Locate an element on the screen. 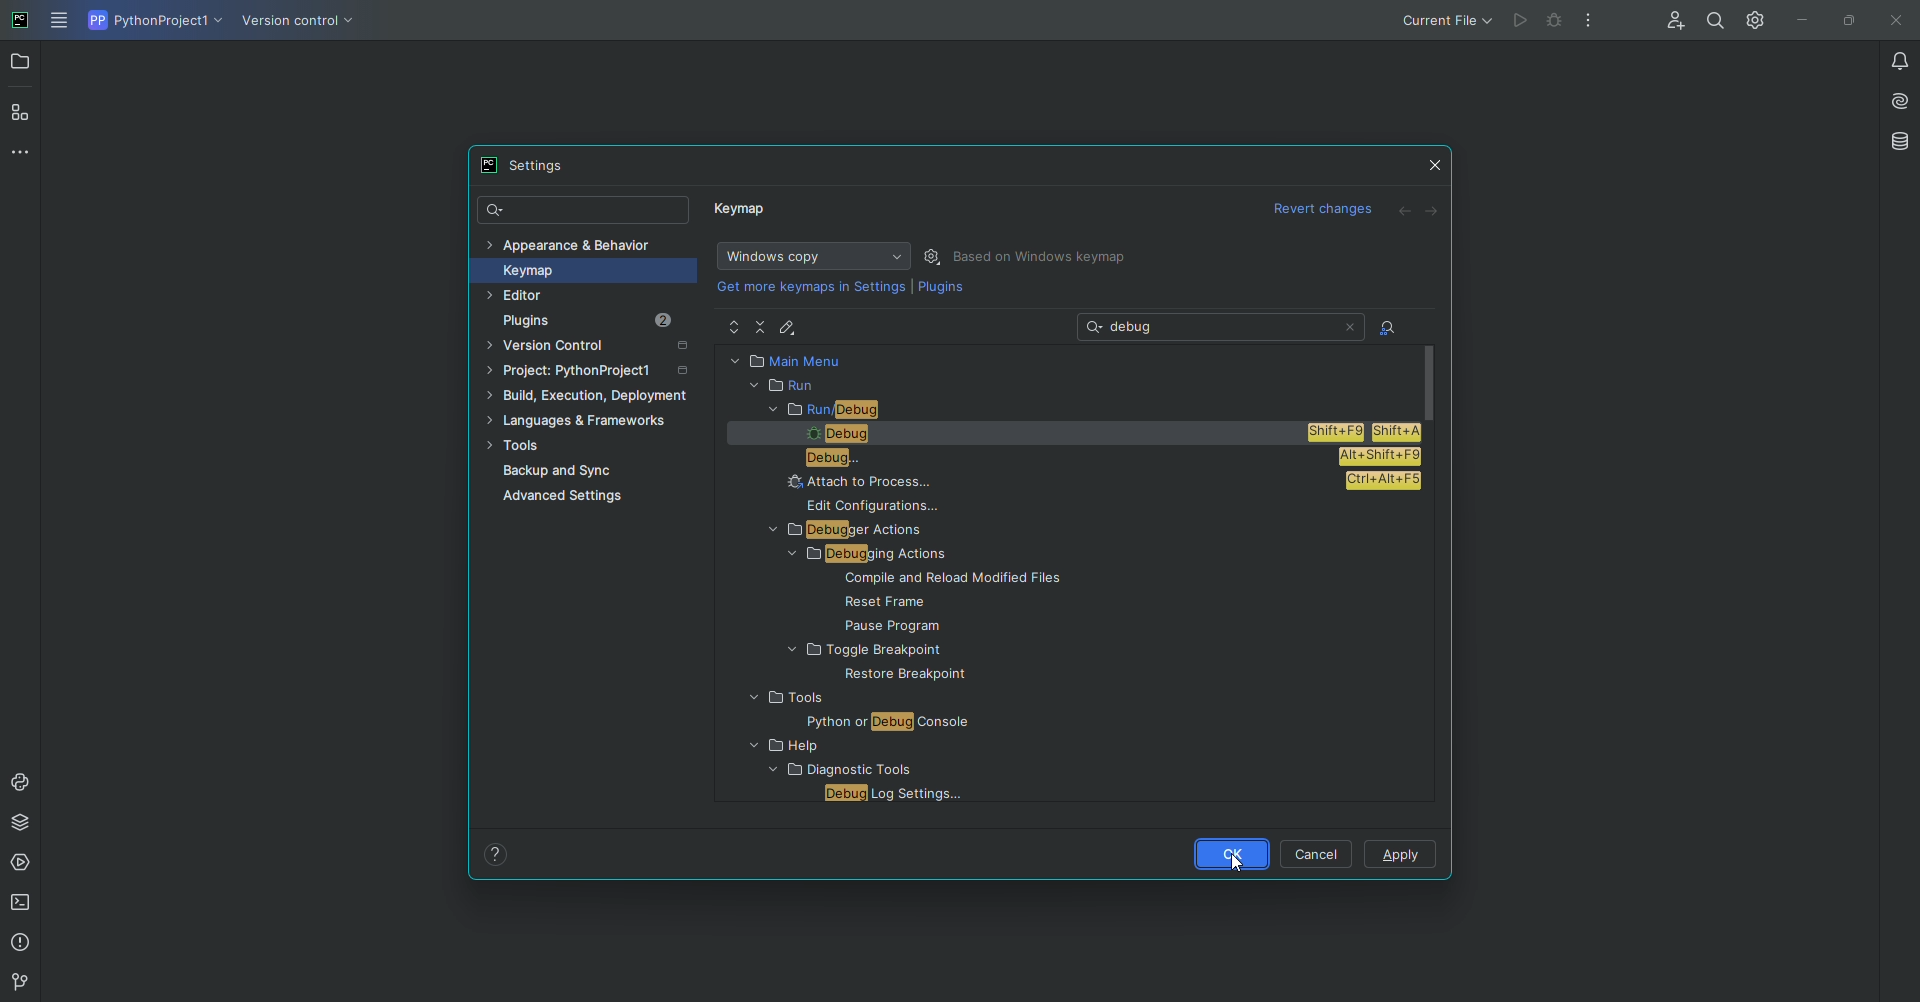 This screenshot has width=1920, height=1002. Cancel is located at coordinates (1319, 853).